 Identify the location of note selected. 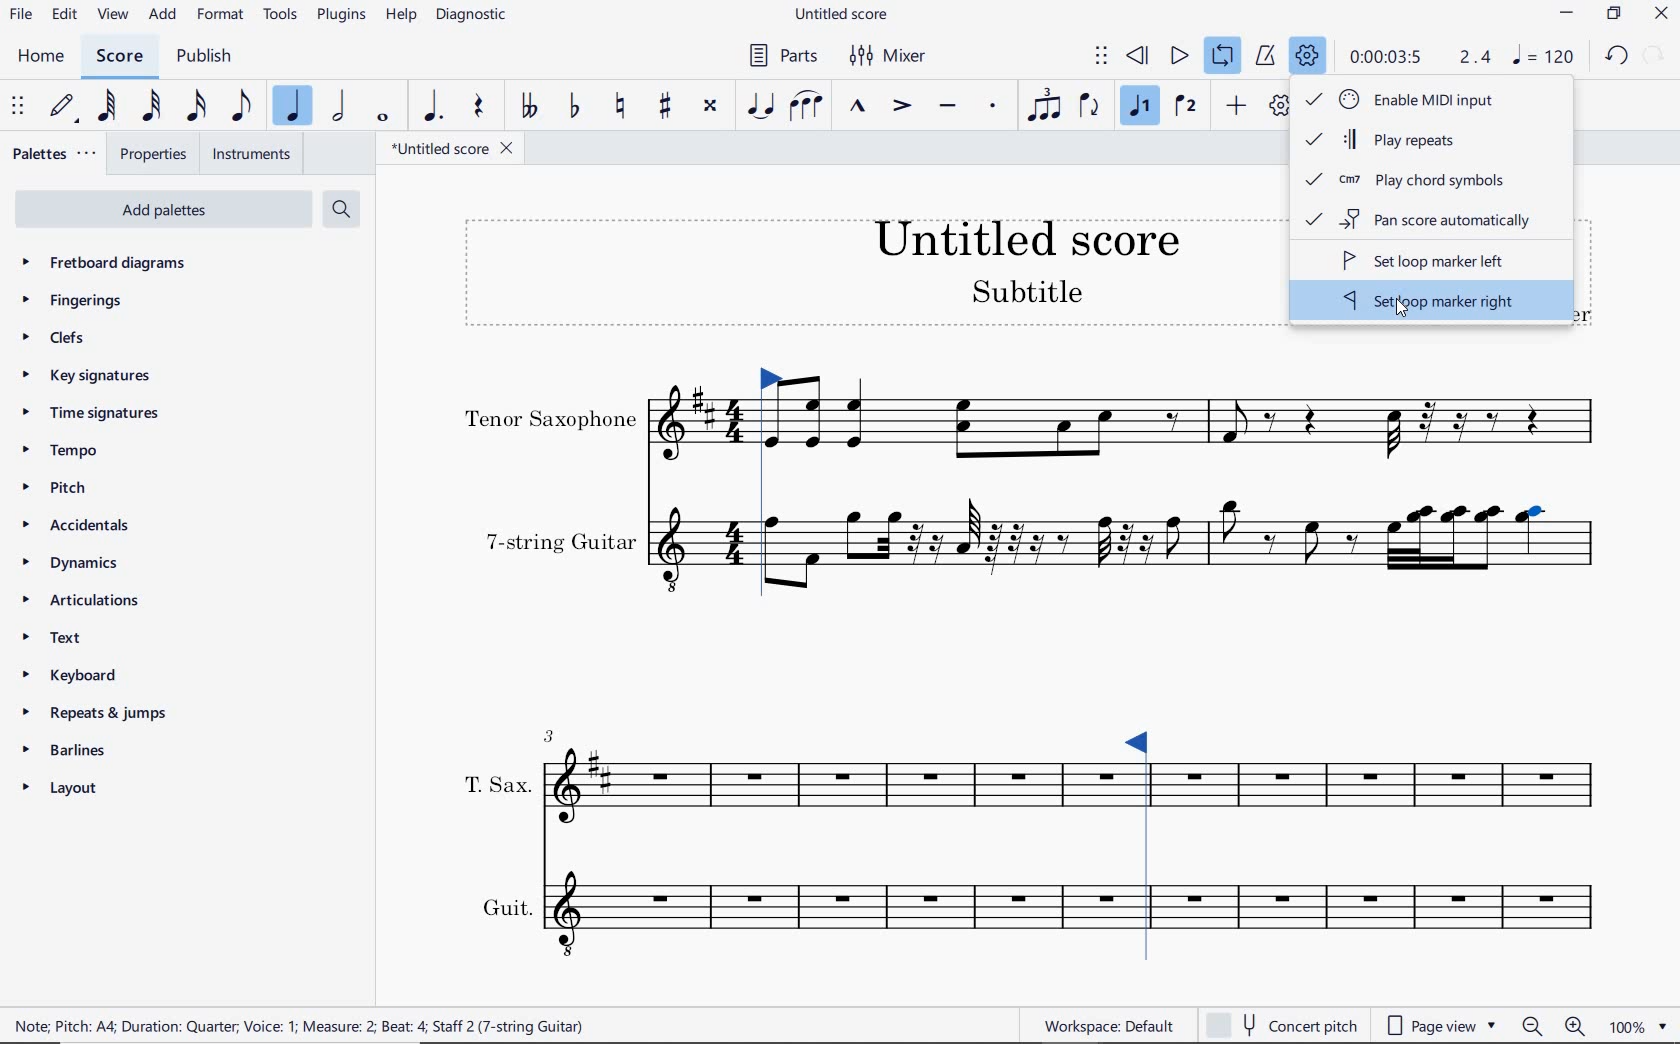
(1537, 512).